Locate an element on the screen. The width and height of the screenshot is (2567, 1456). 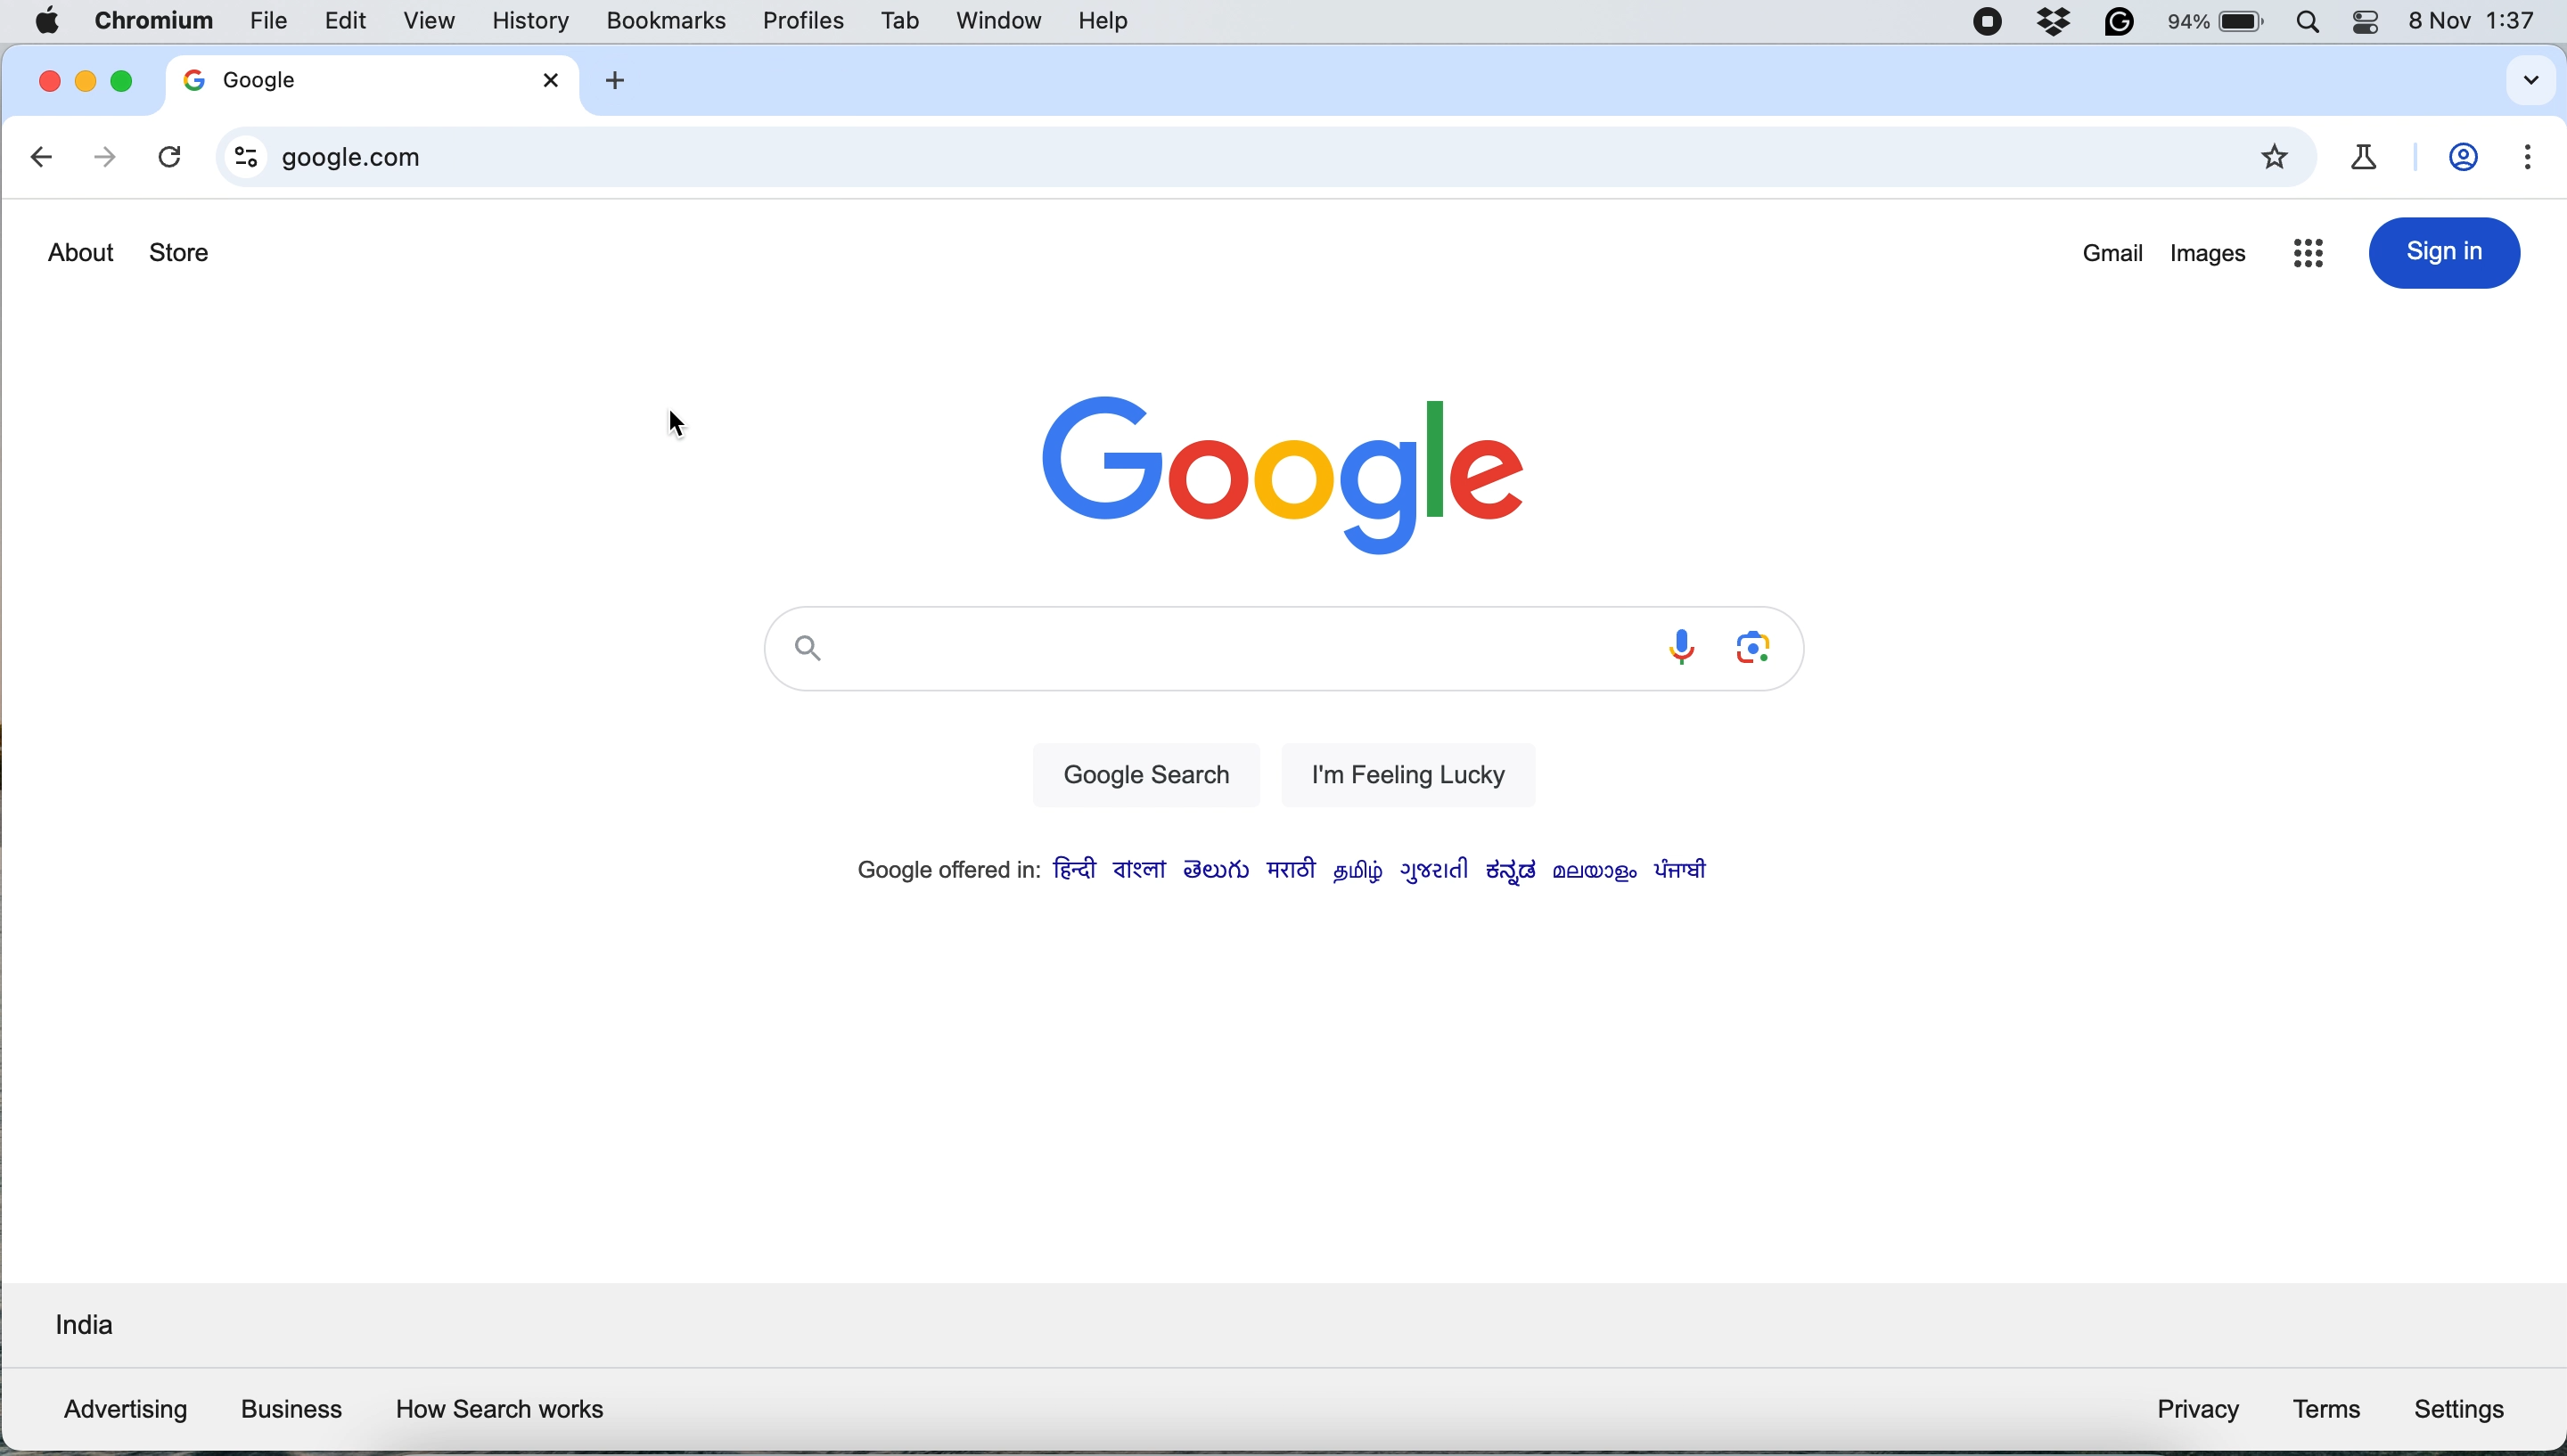
maximise is located at coordinates (117, 81).